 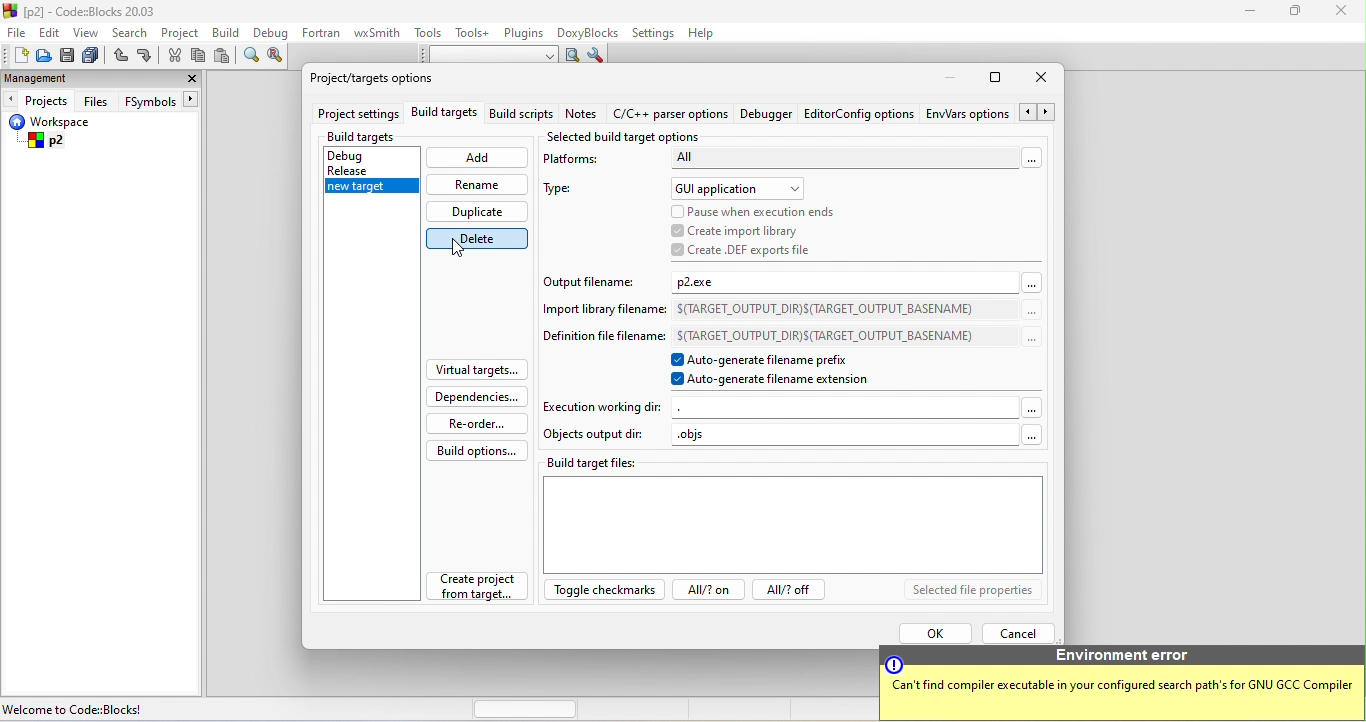 What do you see at coordinates (429, 35) in the screenshot?
I see `tools` at bounding box center [429, 35].